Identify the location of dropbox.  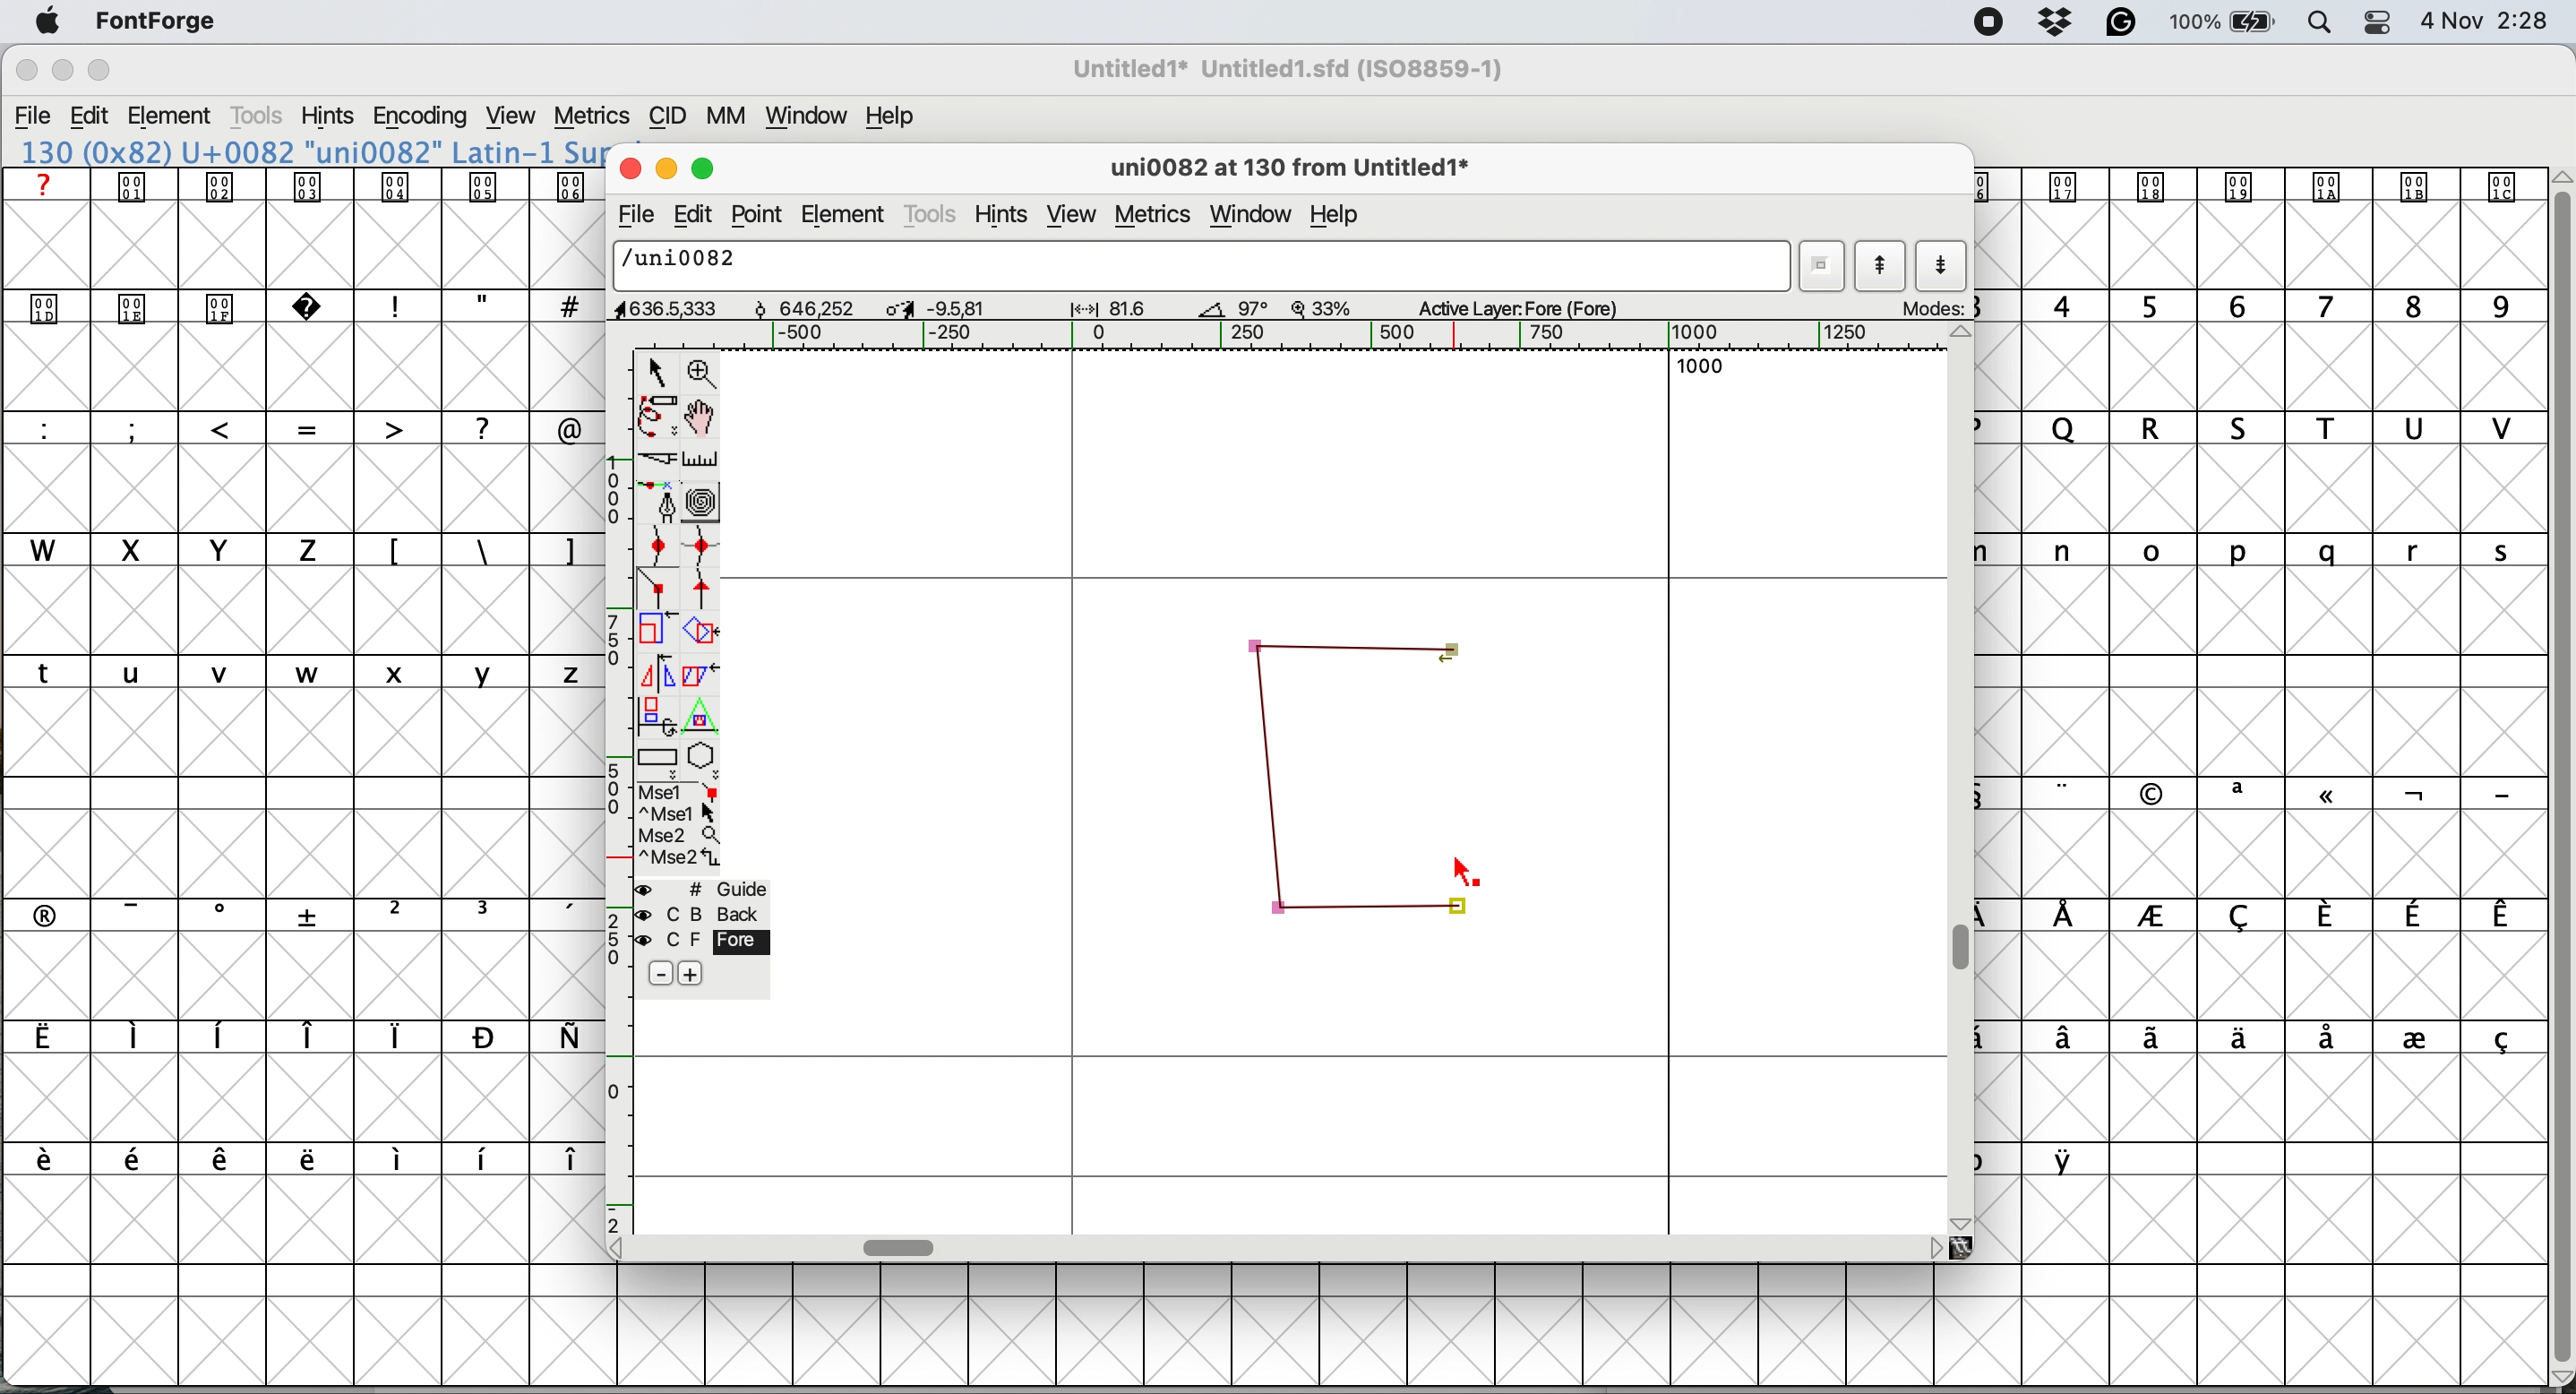
(2059, 21).